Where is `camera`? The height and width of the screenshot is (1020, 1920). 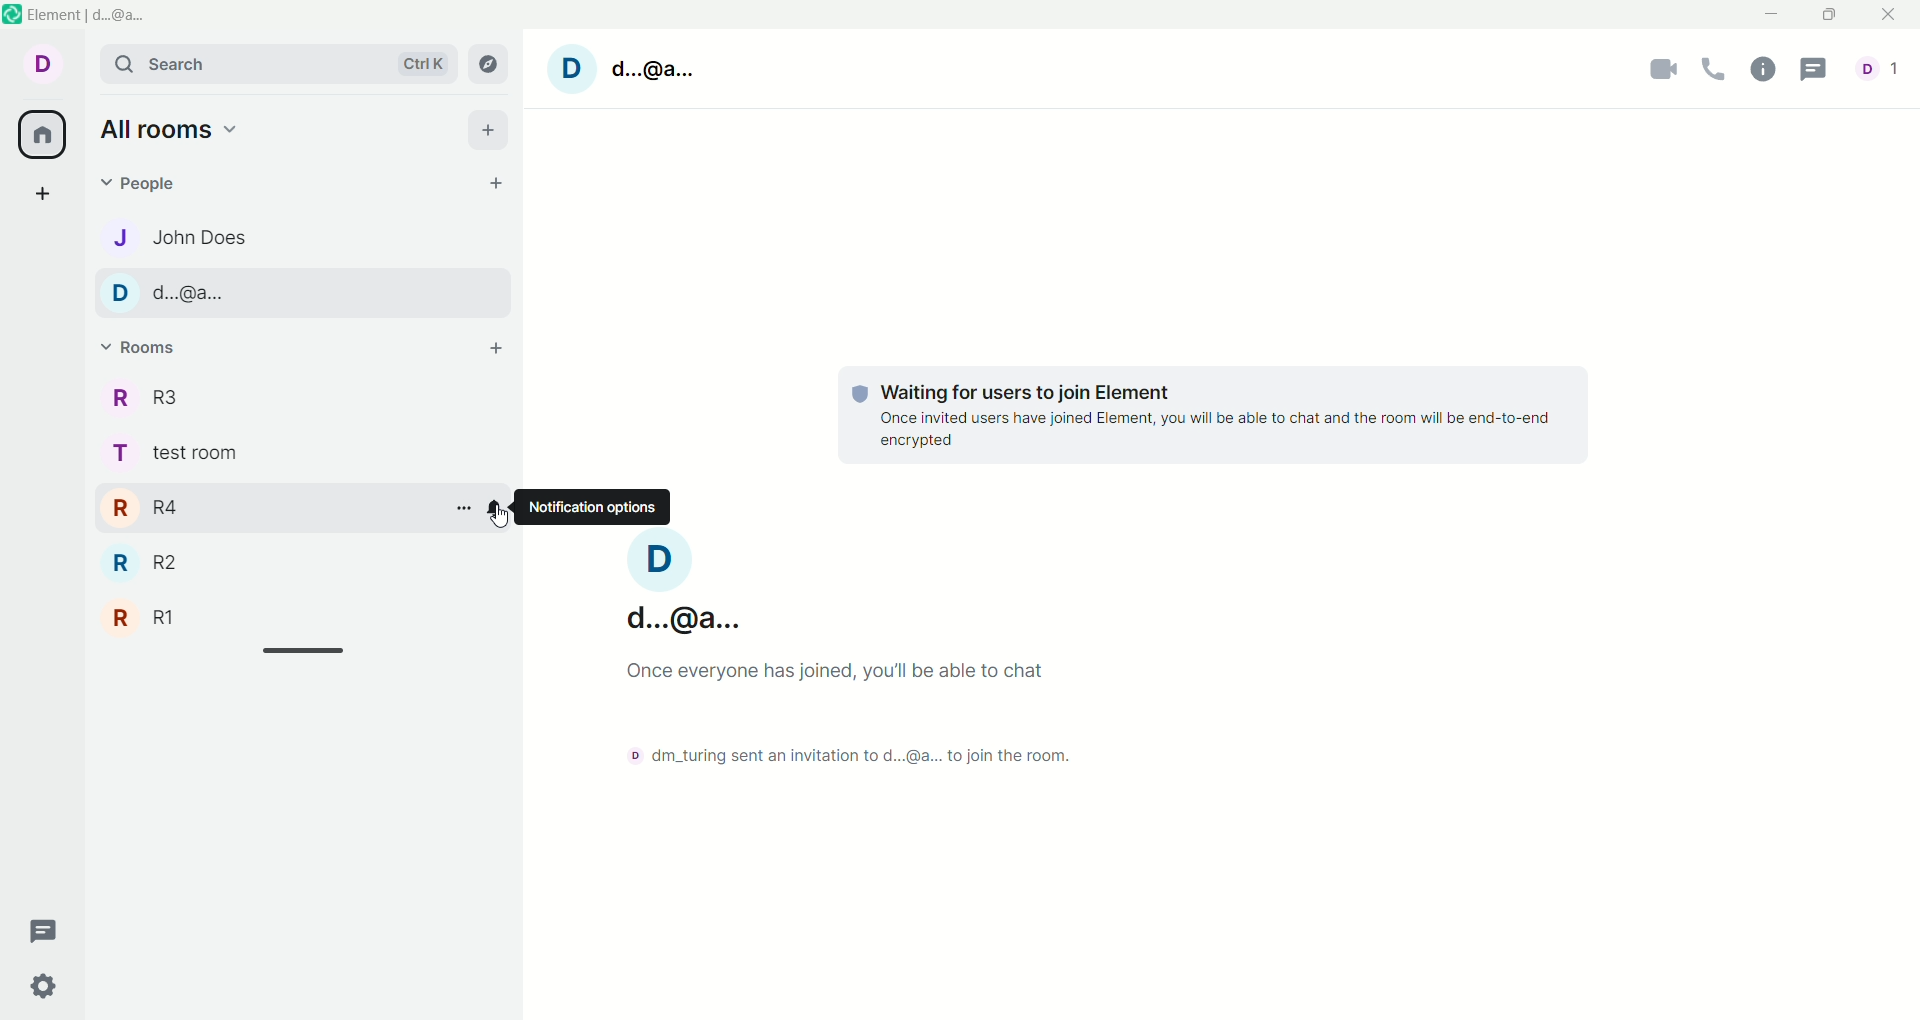
camera is located at coordinates (1660, 71).